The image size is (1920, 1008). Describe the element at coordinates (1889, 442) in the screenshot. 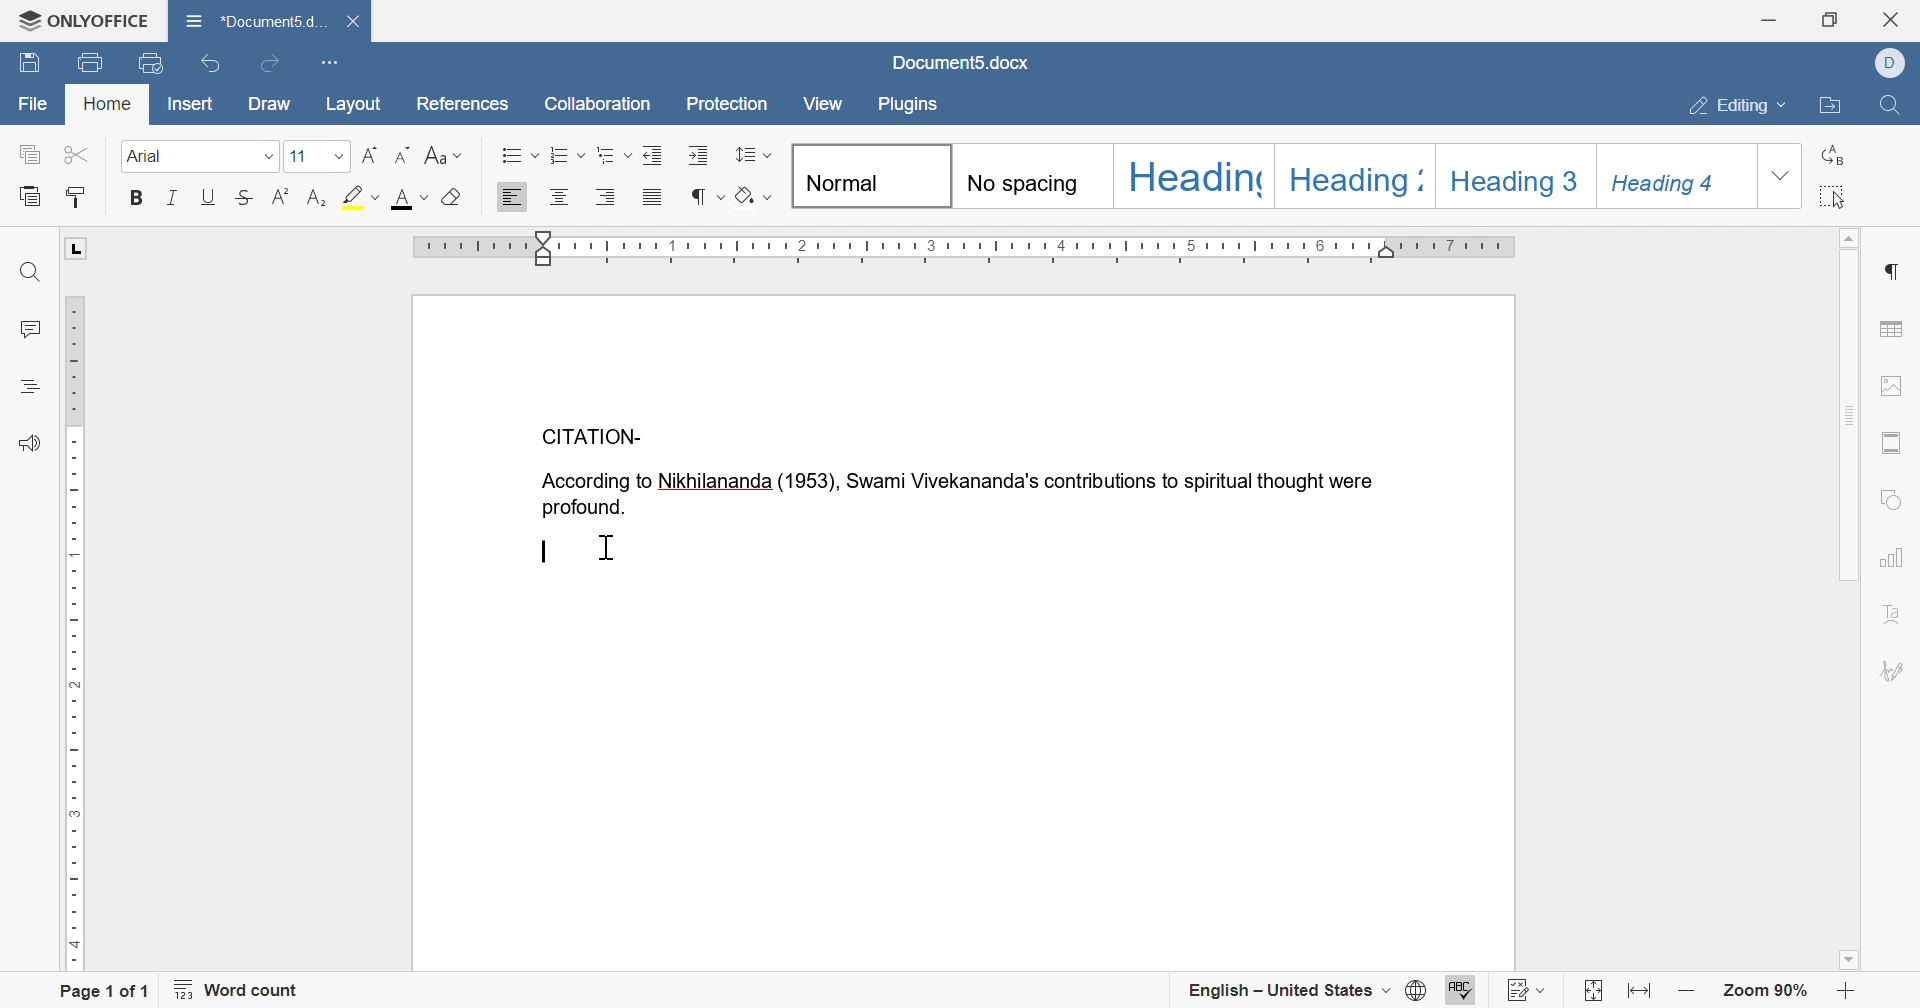

I see `header and footer settings` at that location.